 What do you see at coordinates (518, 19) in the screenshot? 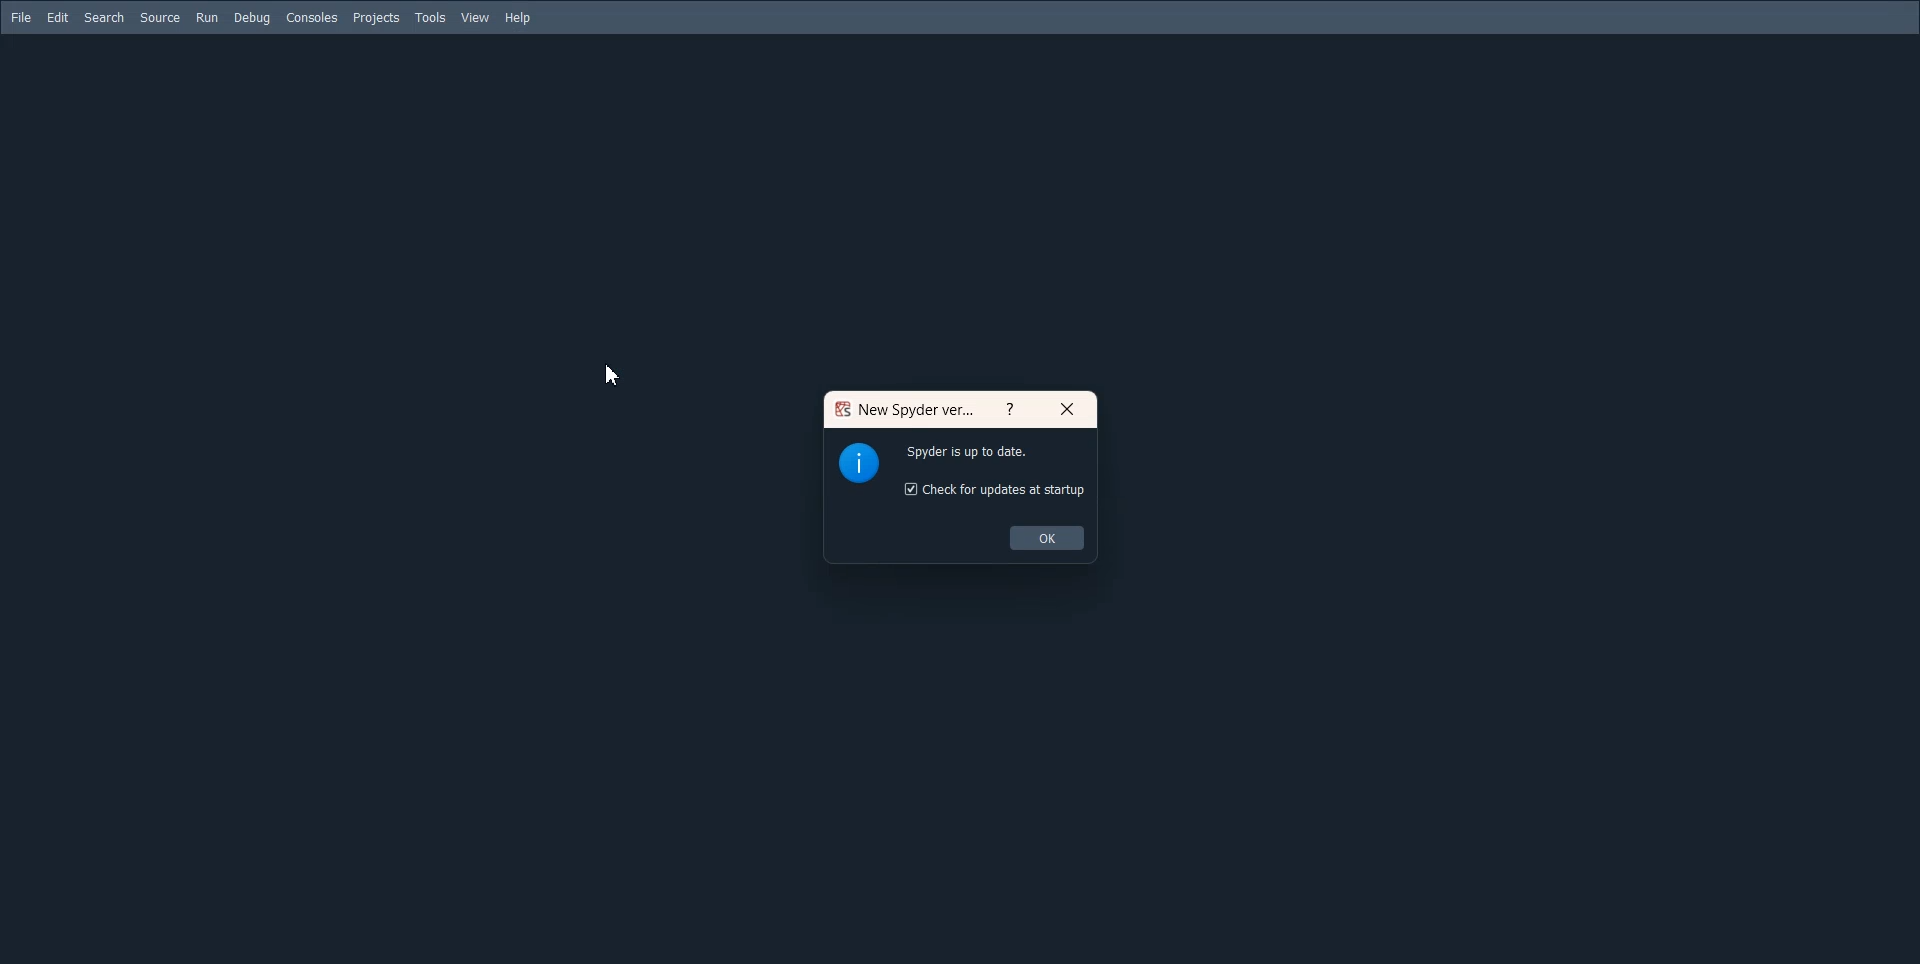
I see `Help` at bounding box center [518, 19].